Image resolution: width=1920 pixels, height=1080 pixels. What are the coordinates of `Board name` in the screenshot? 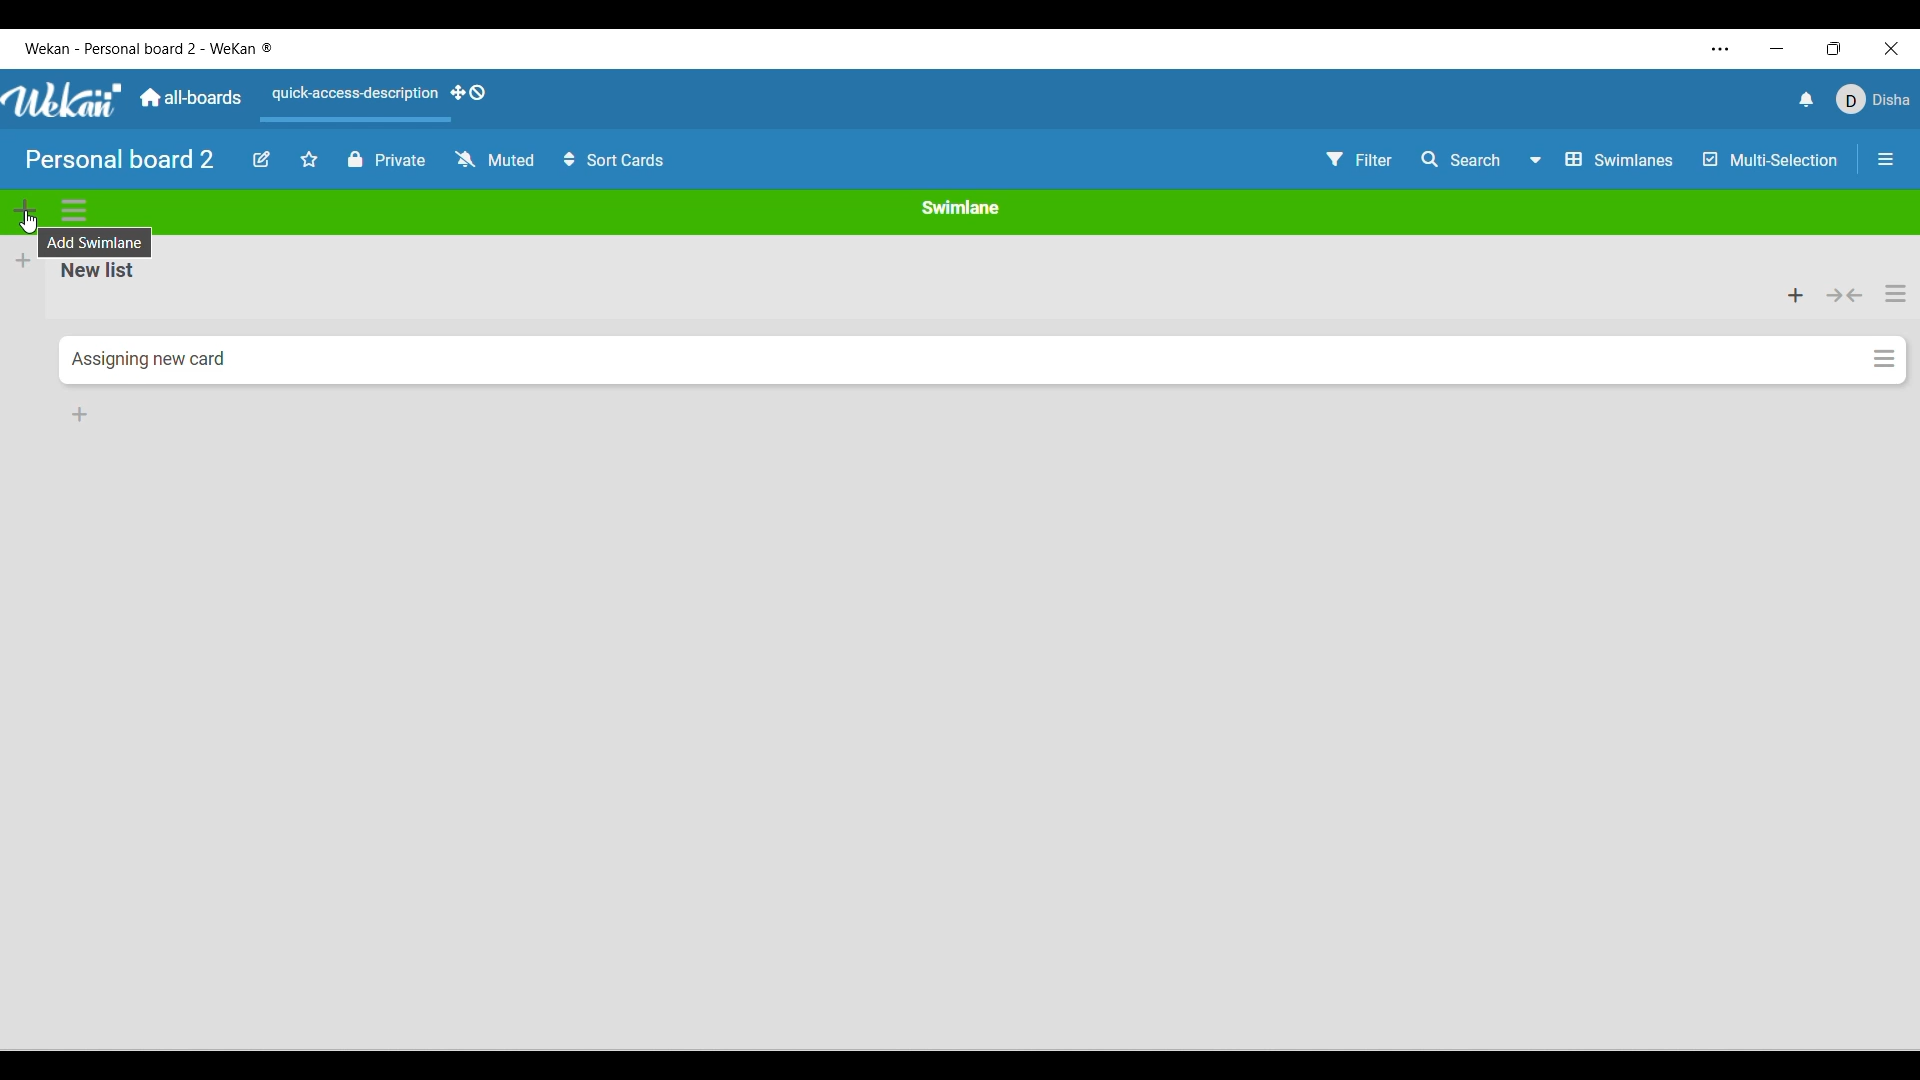 It's located at (120, 159).